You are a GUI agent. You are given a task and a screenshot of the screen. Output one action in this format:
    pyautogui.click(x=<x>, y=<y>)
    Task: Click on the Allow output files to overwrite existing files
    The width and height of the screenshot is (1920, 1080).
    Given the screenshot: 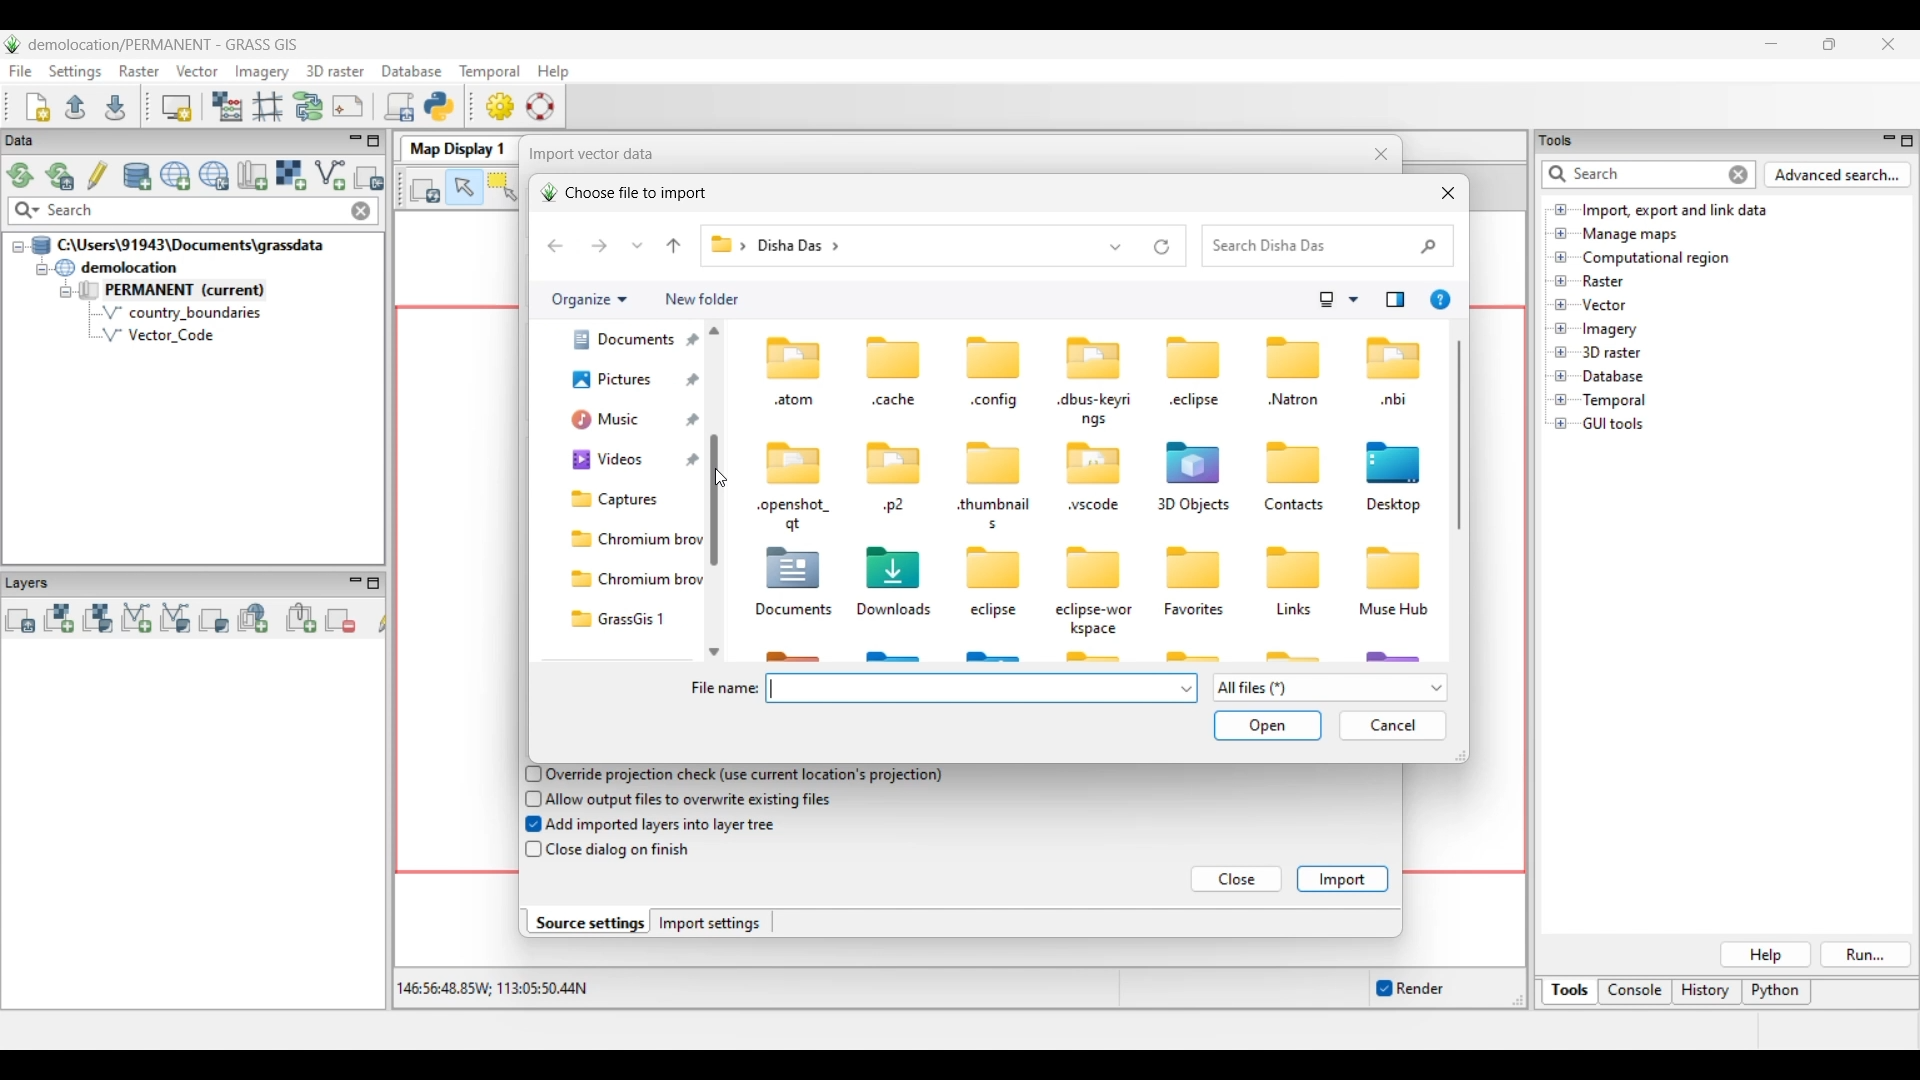 What is the action you would take?
    pyautogui.click(x=692, y=800)
    